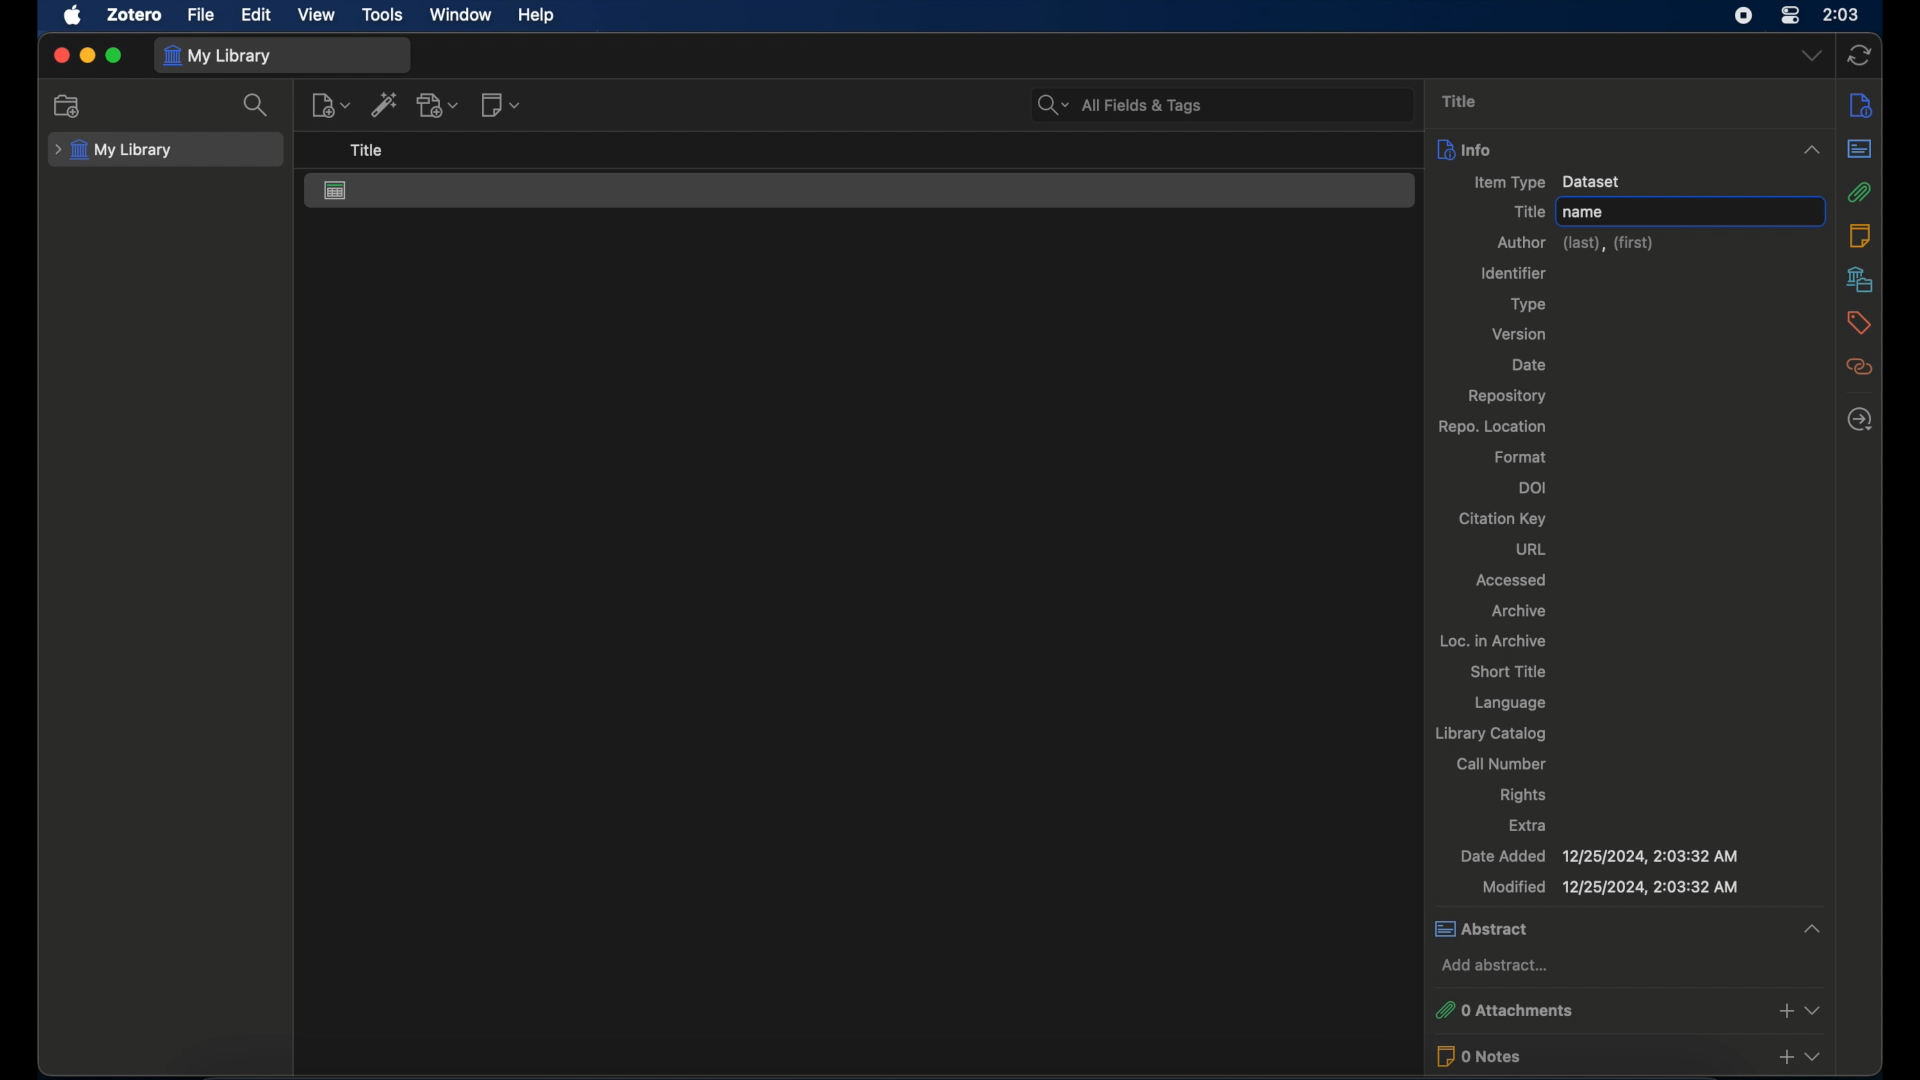 The image size is (1920, 1080). Describe the element at coordinates (319, 15) in the screenshot. I see `view` at that location.